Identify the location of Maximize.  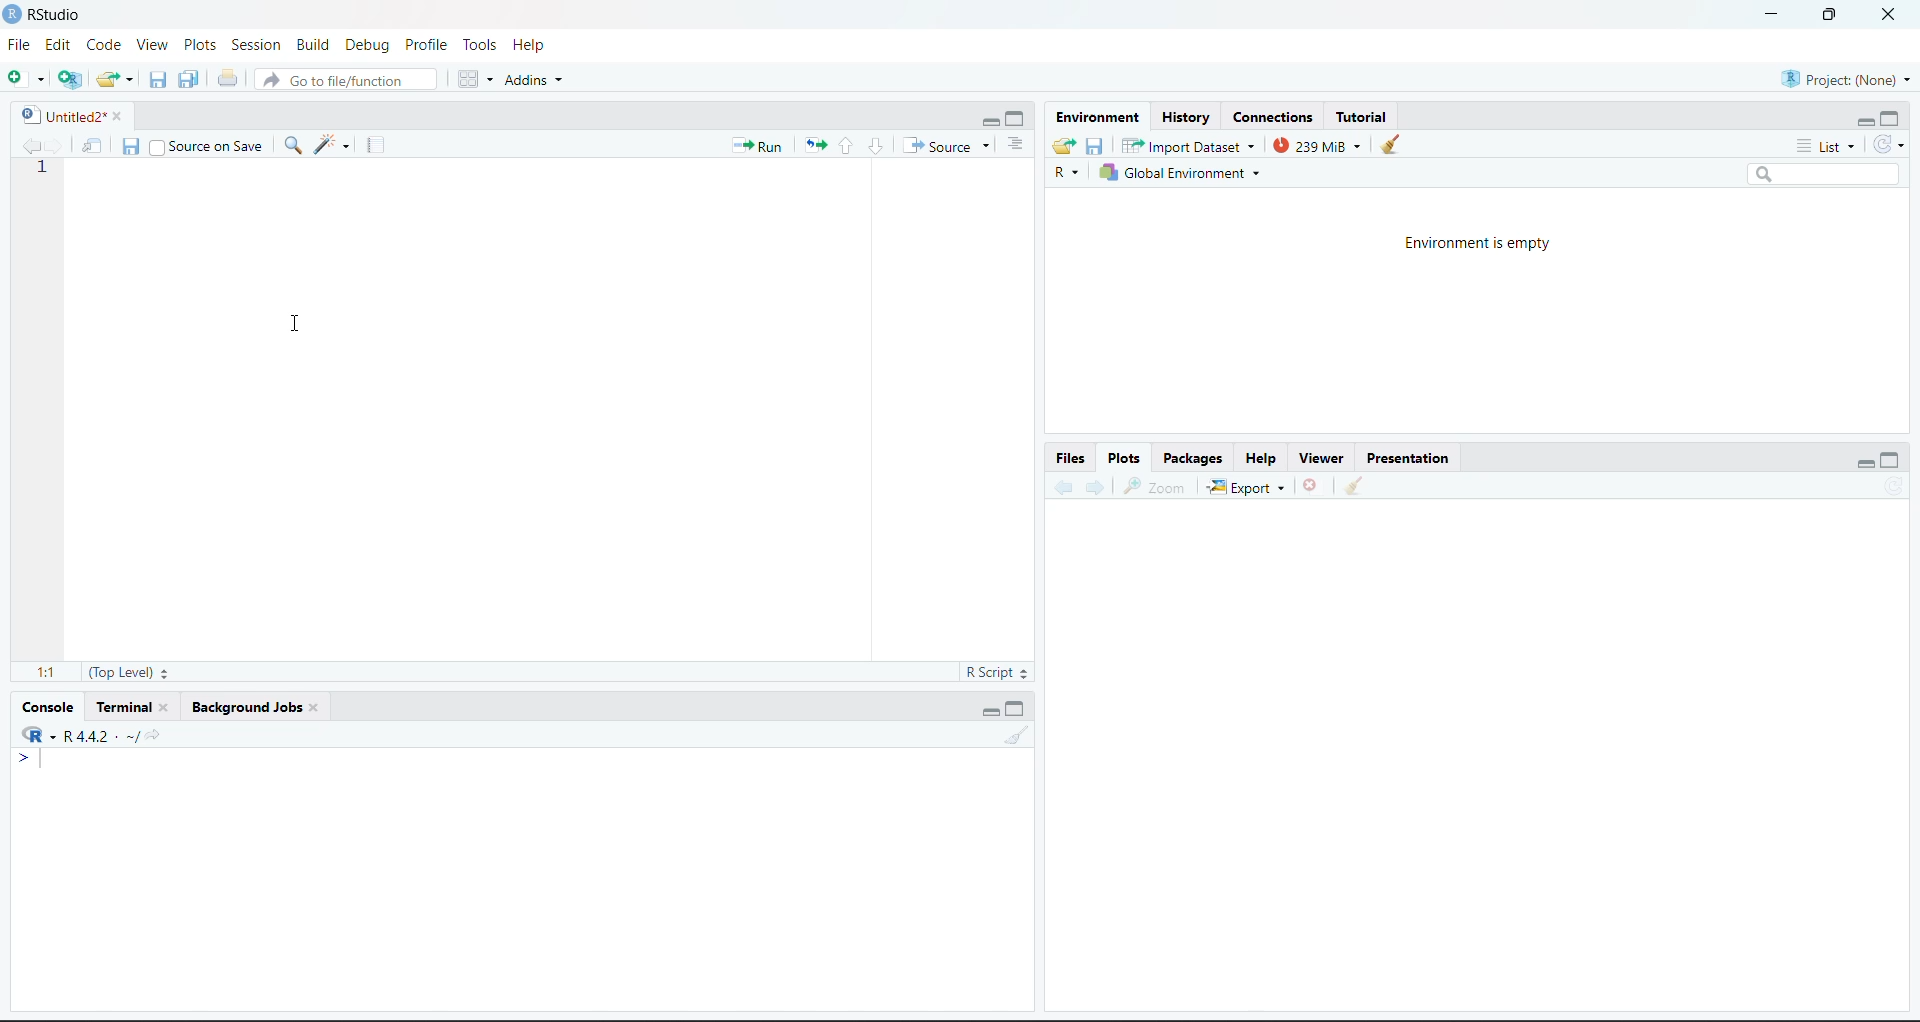
(1018, 707).